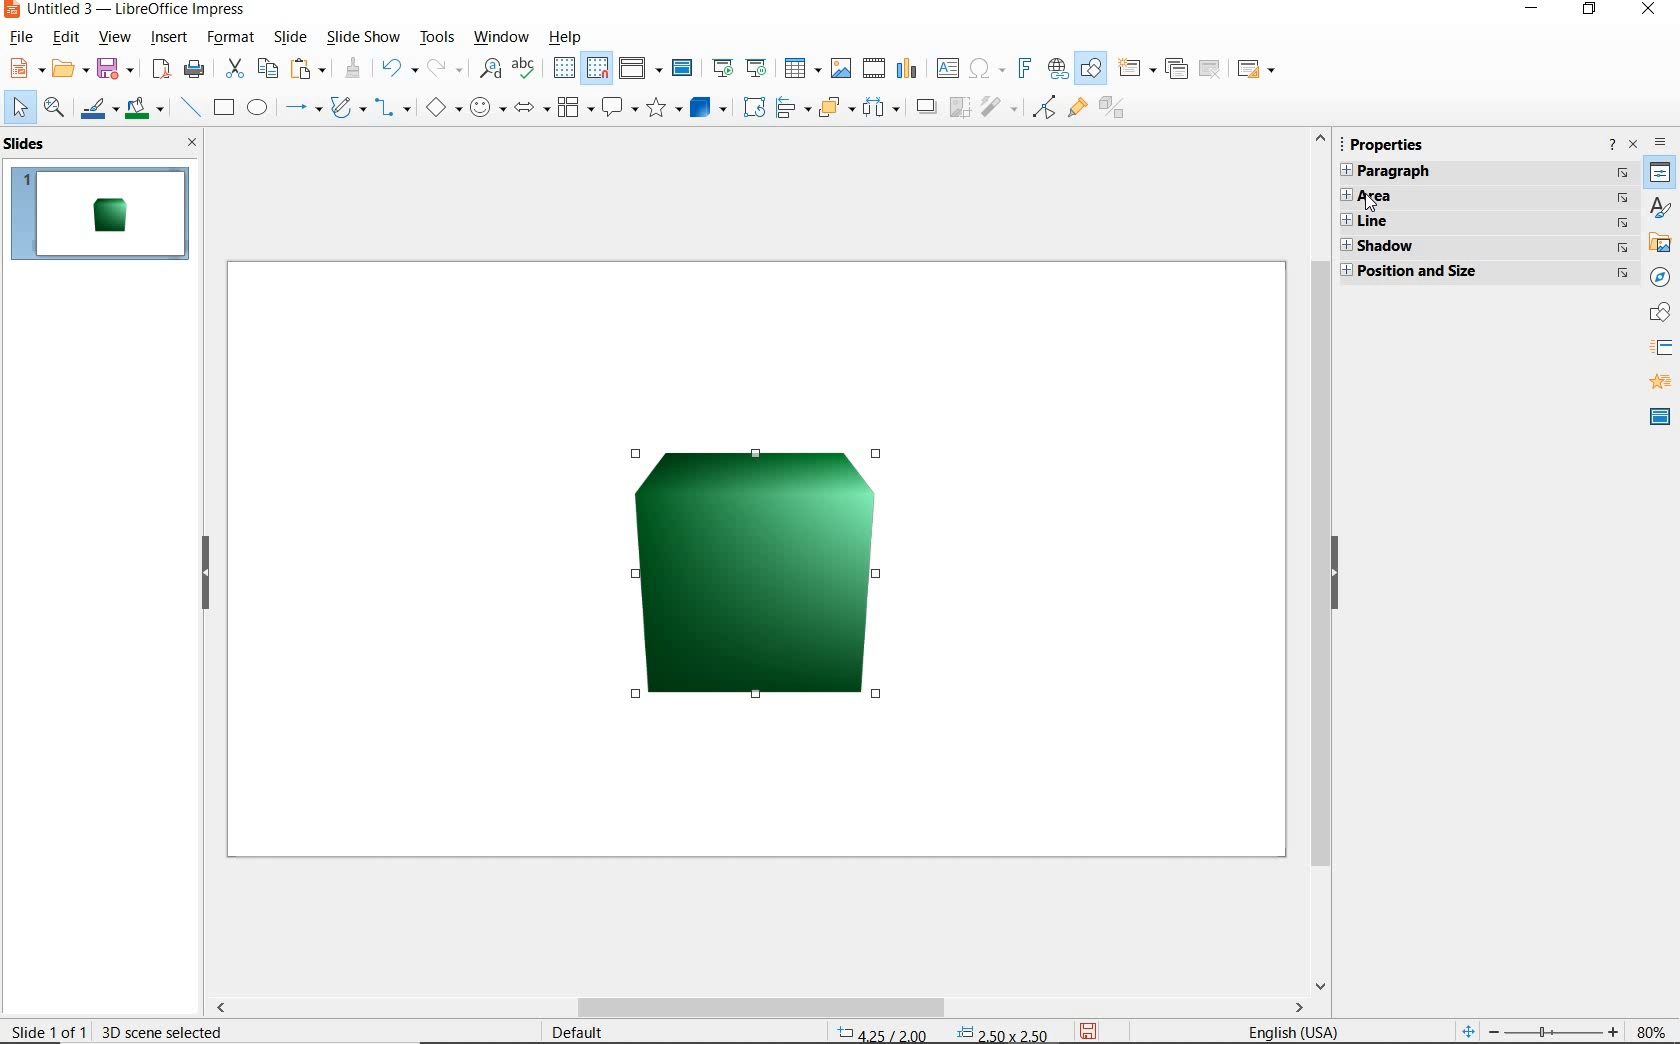 The width and height of the screenshot is (1680, 1044). What do you see at coordinates (1536, 1030) in the screenshot?
I see `ZOOM OUT OR ZOOM IN` at bounding box center [1536, 1030].